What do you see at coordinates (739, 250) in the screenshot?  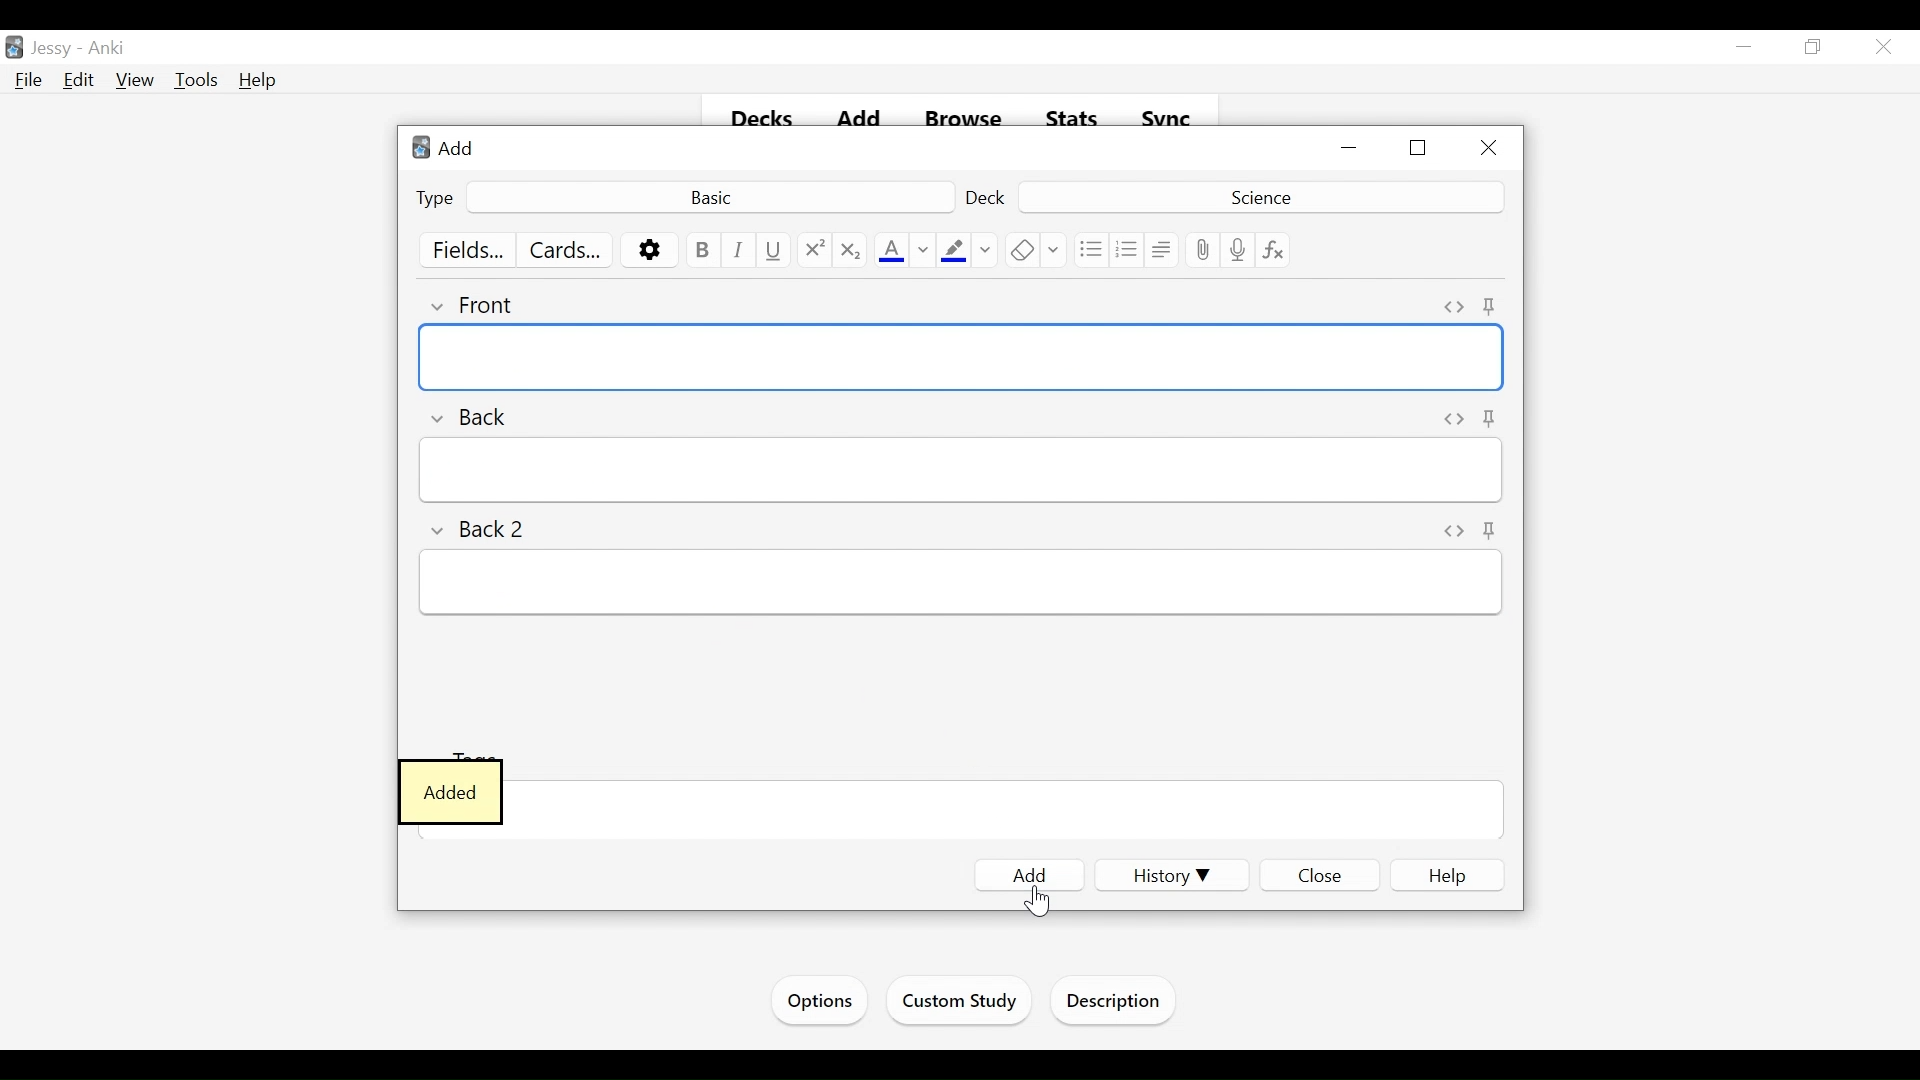 I see `Italics` at bounding box center [739, 250].